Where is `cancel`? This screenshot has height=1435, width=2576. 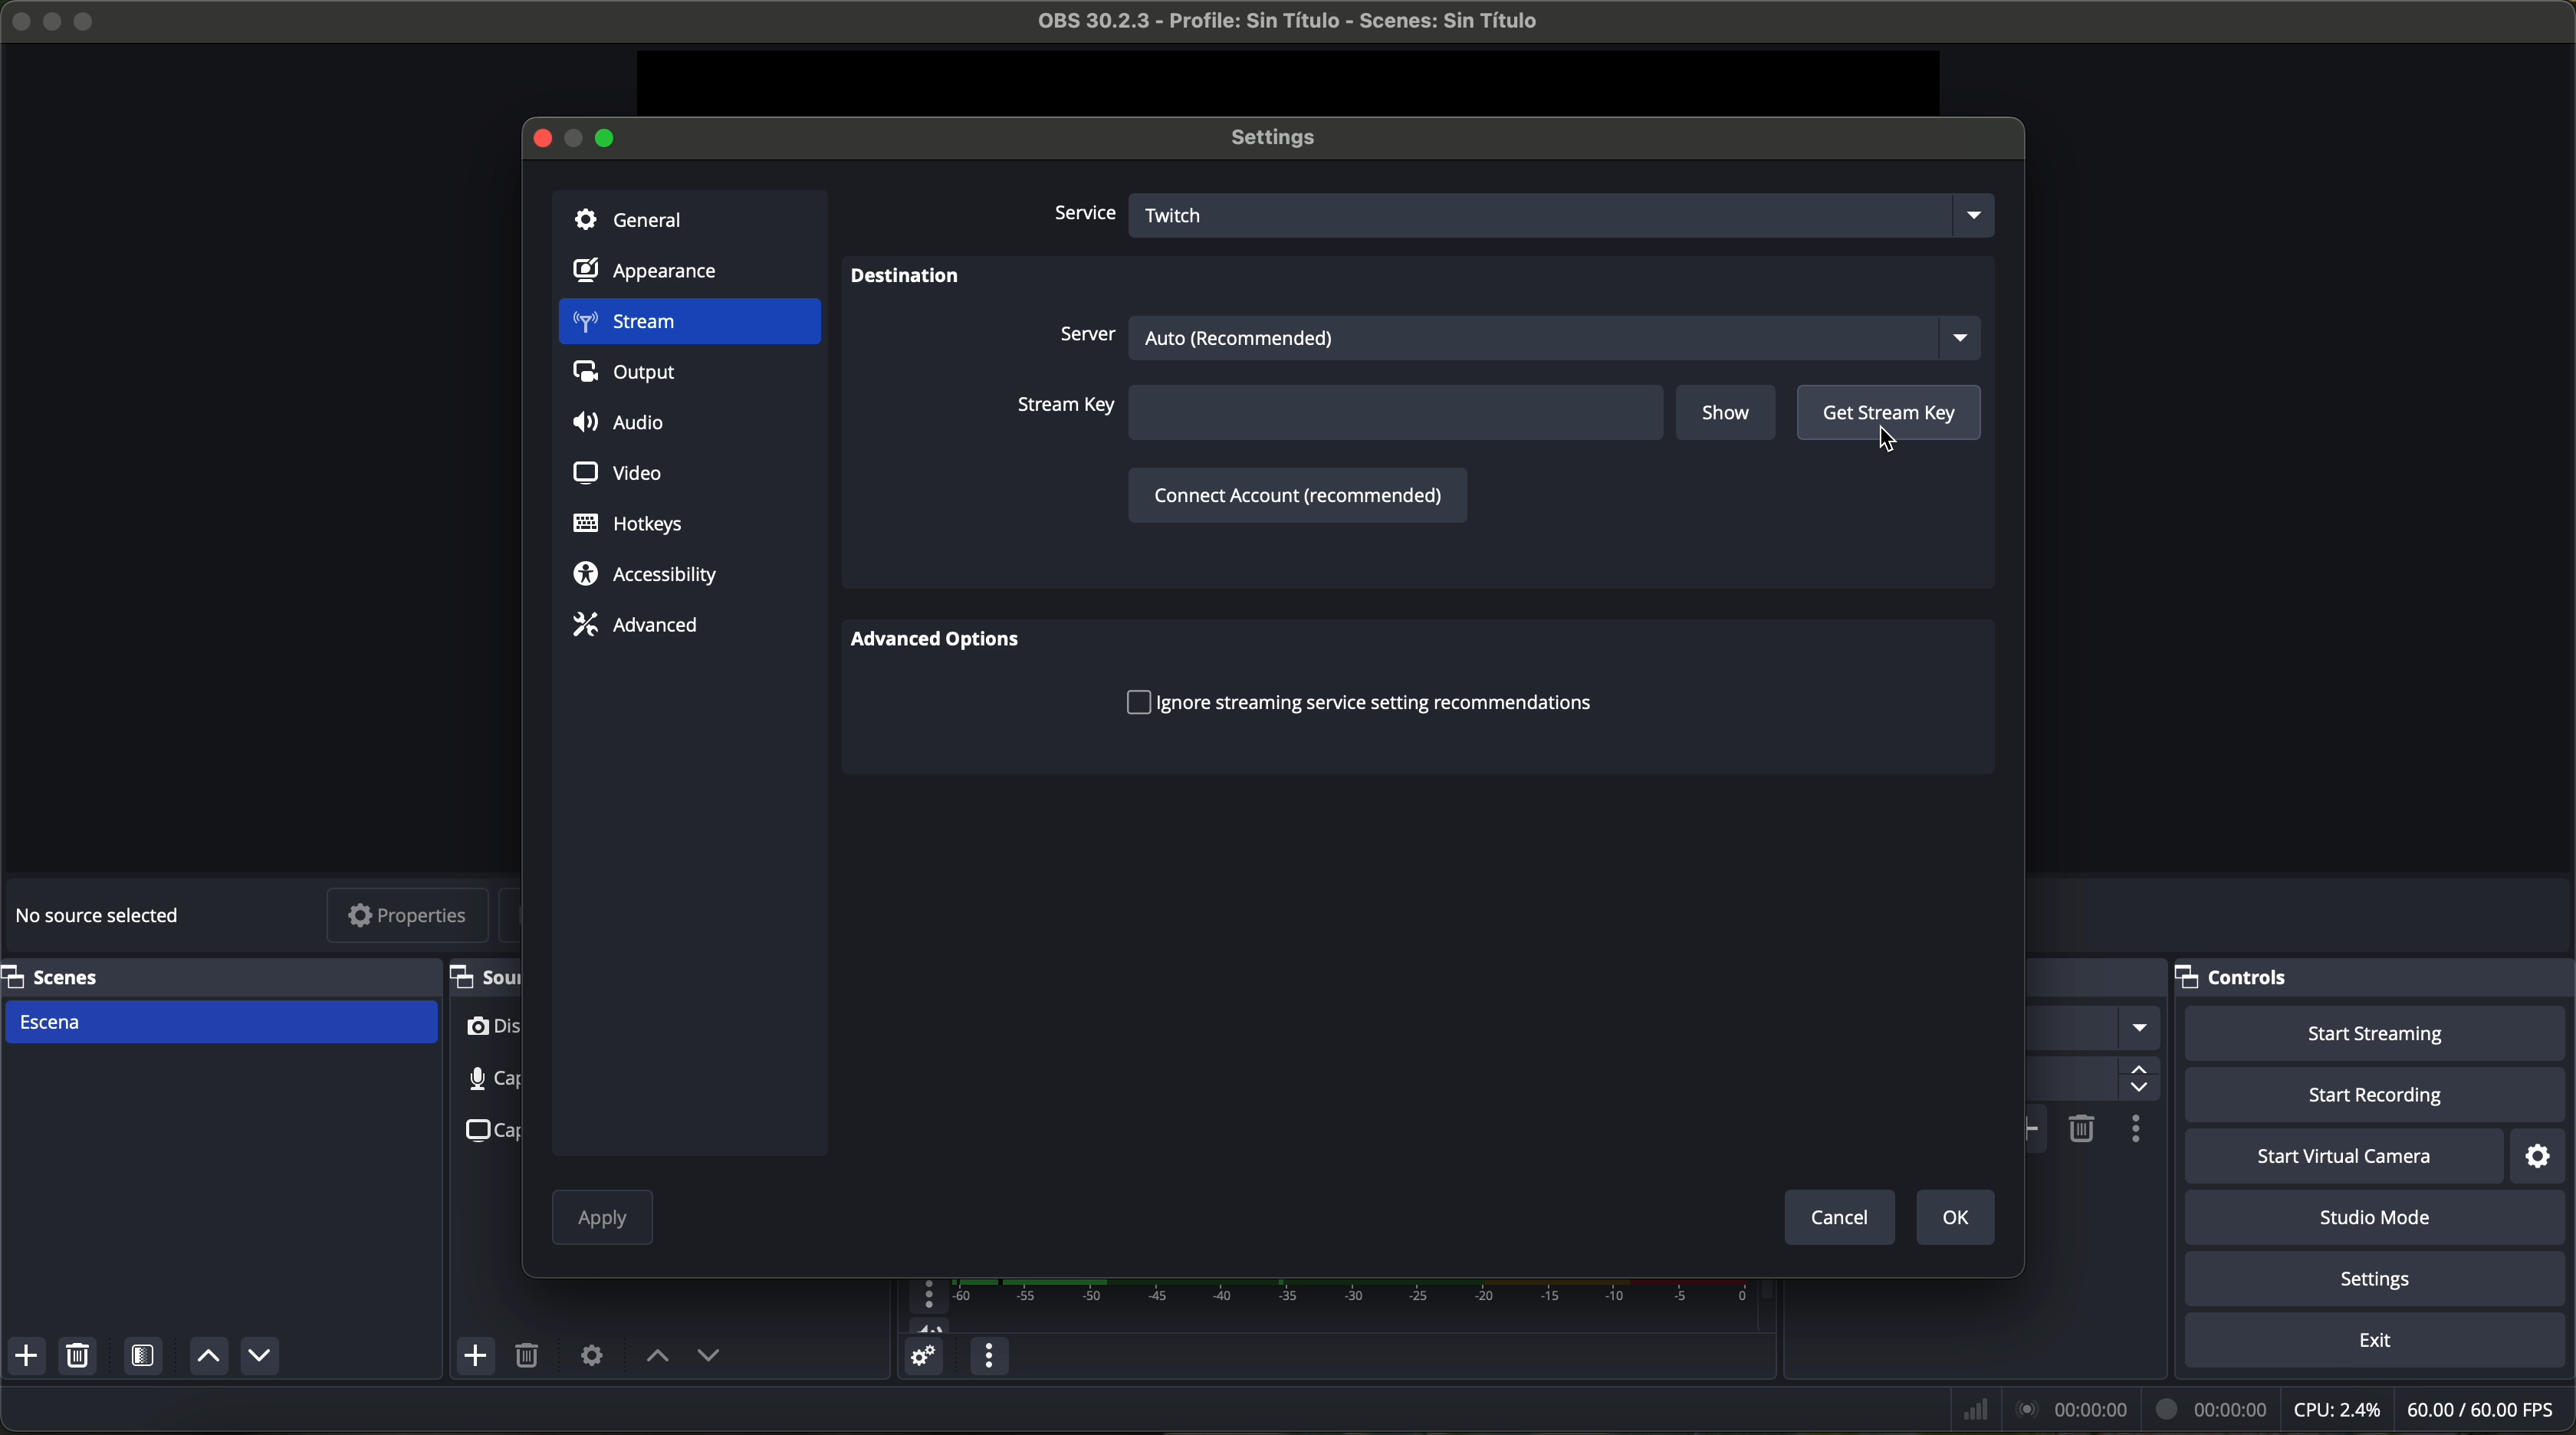
cancel is located at coordinates (1838, 1216).